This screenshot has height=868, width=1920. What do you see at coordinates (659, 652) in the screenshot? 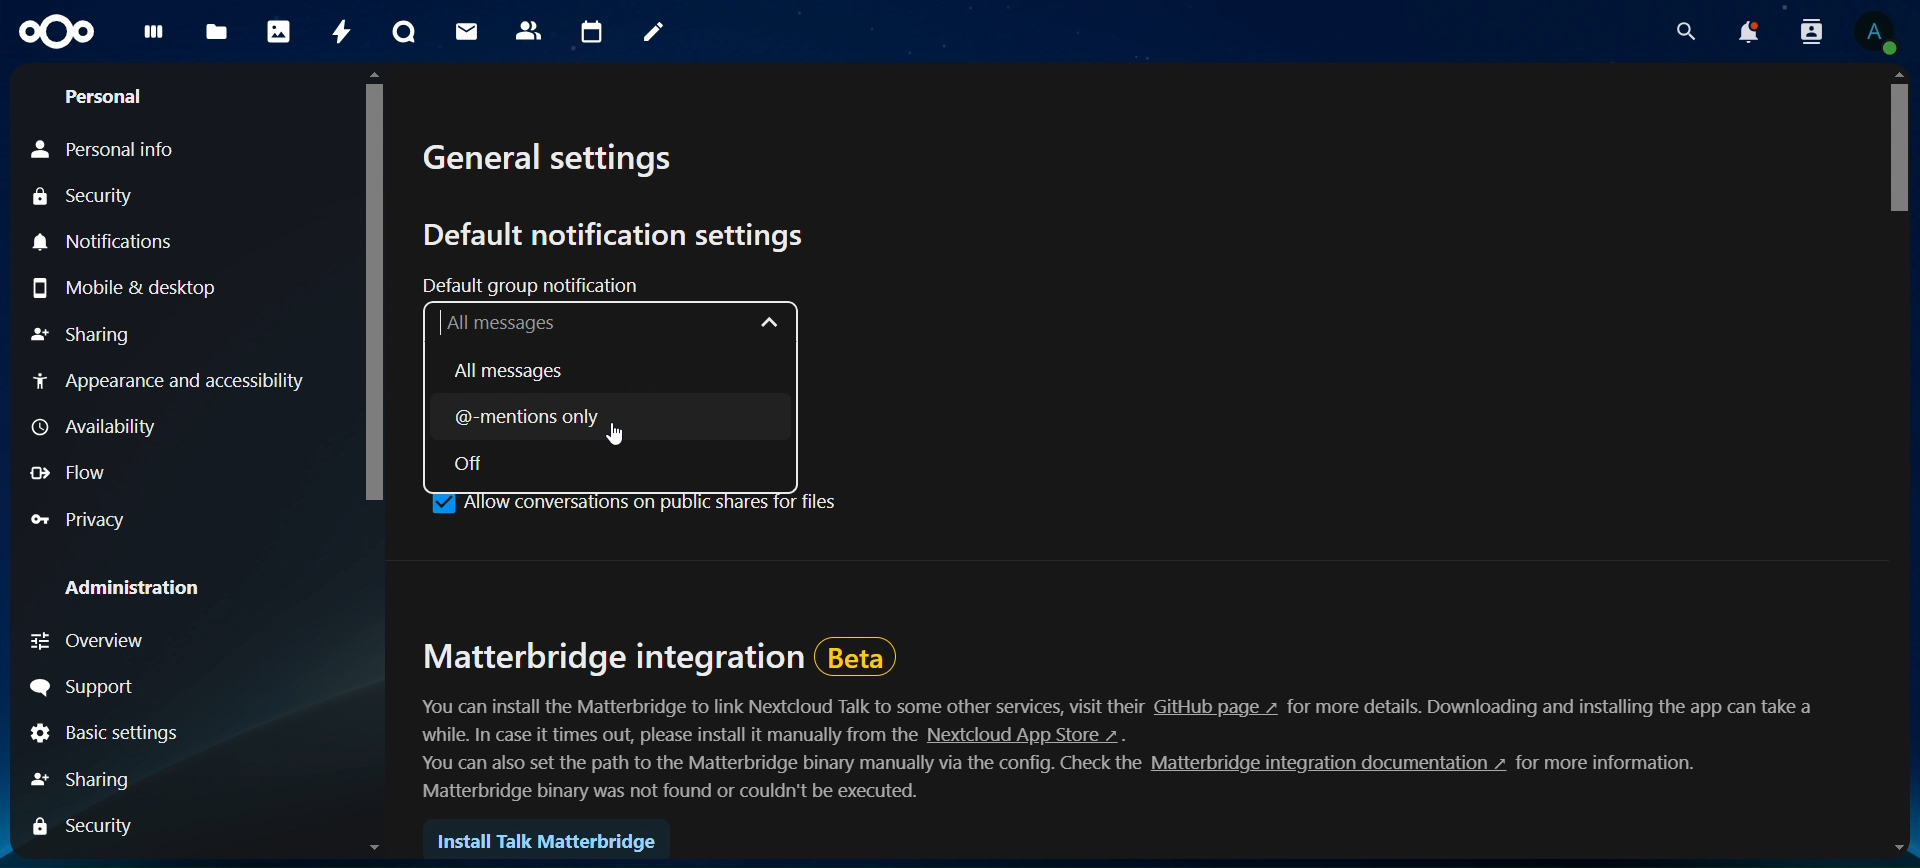
I see `matterbridge integration` at bounding box center [659, 652].